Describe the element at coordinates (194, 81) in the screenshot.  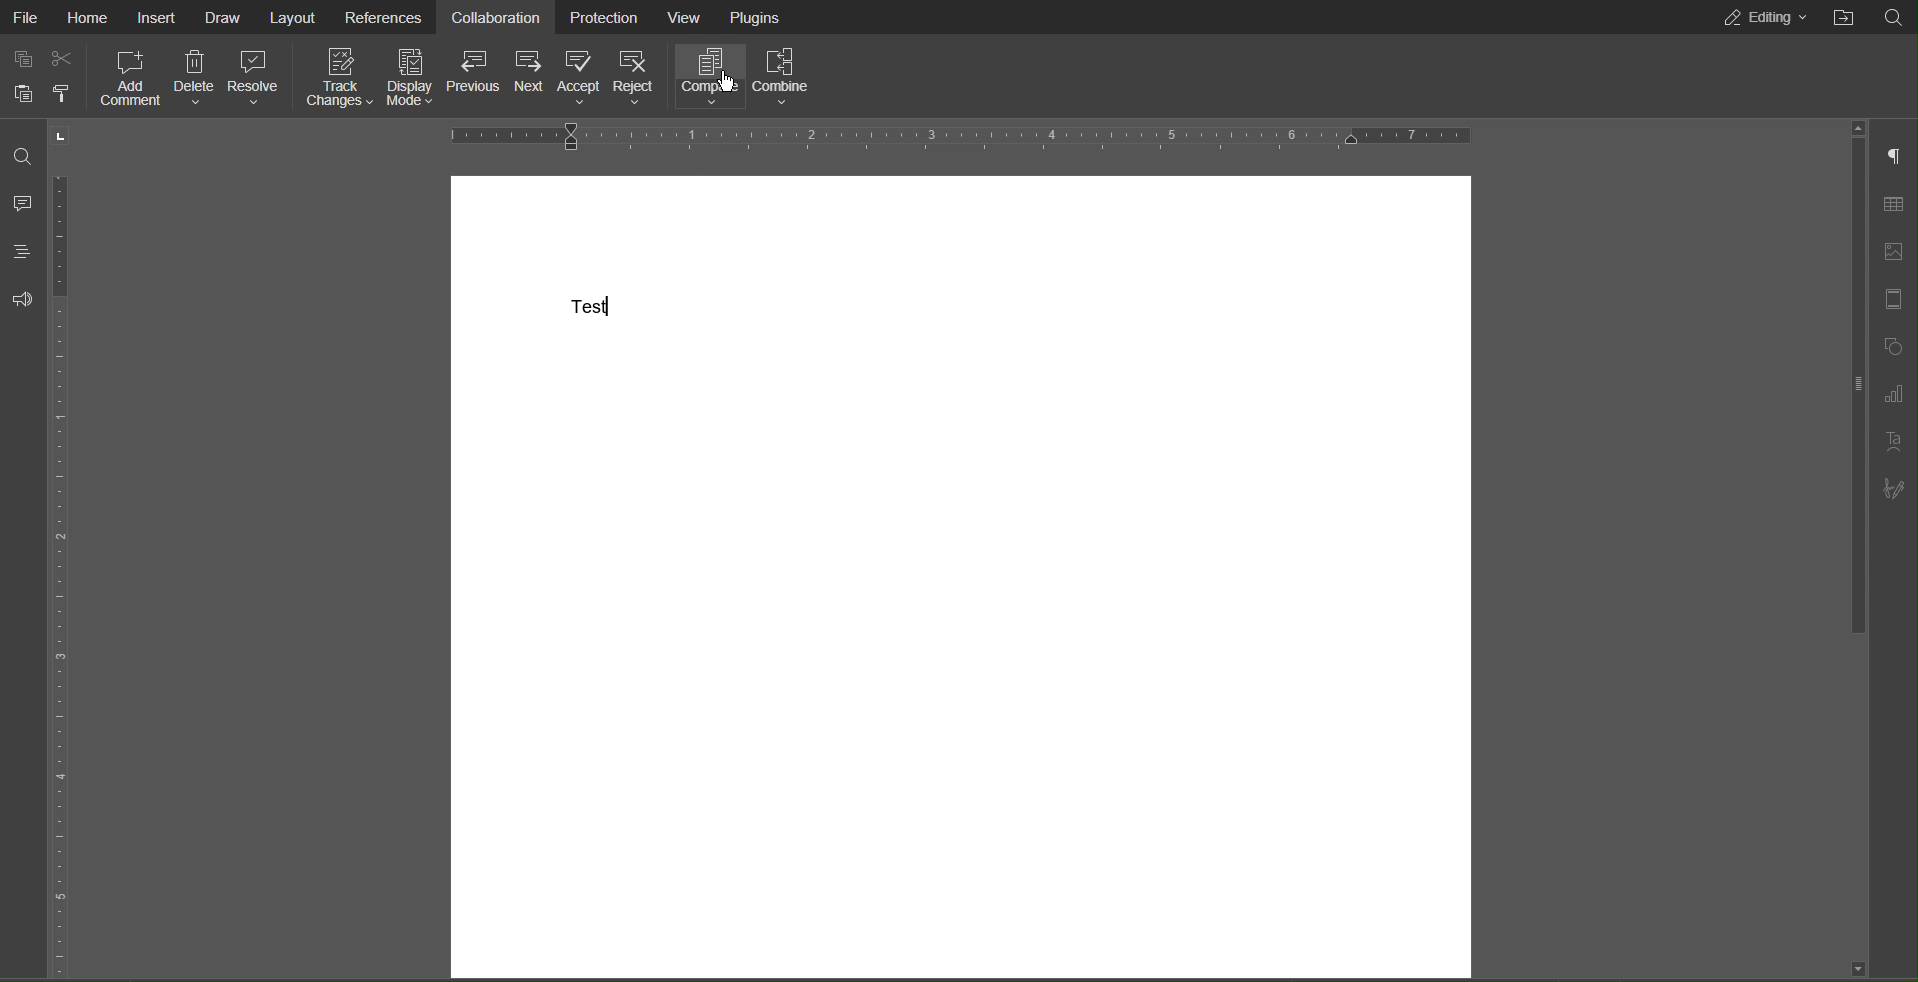
I see `Delete` at that location.